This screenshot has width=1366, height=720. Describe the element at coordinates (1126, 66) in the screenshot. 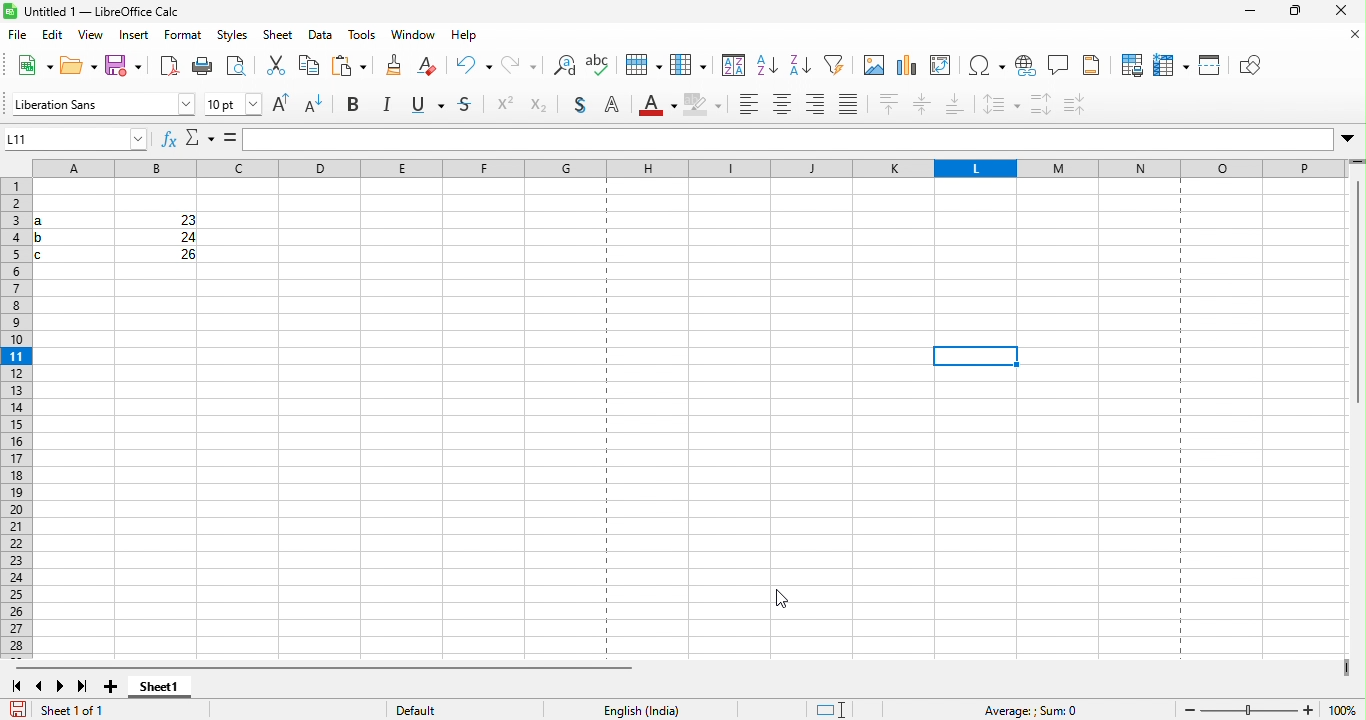

I see `print area` at that location.